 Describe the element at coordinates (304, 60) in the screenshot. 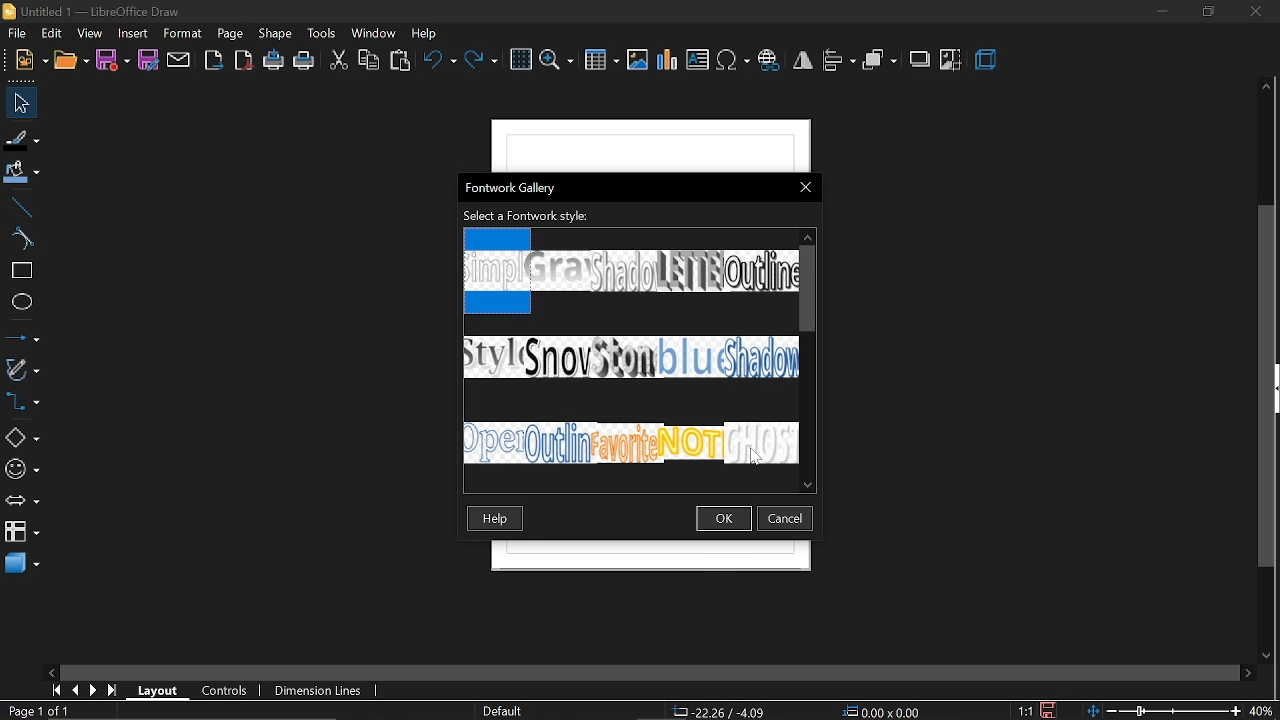

I see `print` at that location.